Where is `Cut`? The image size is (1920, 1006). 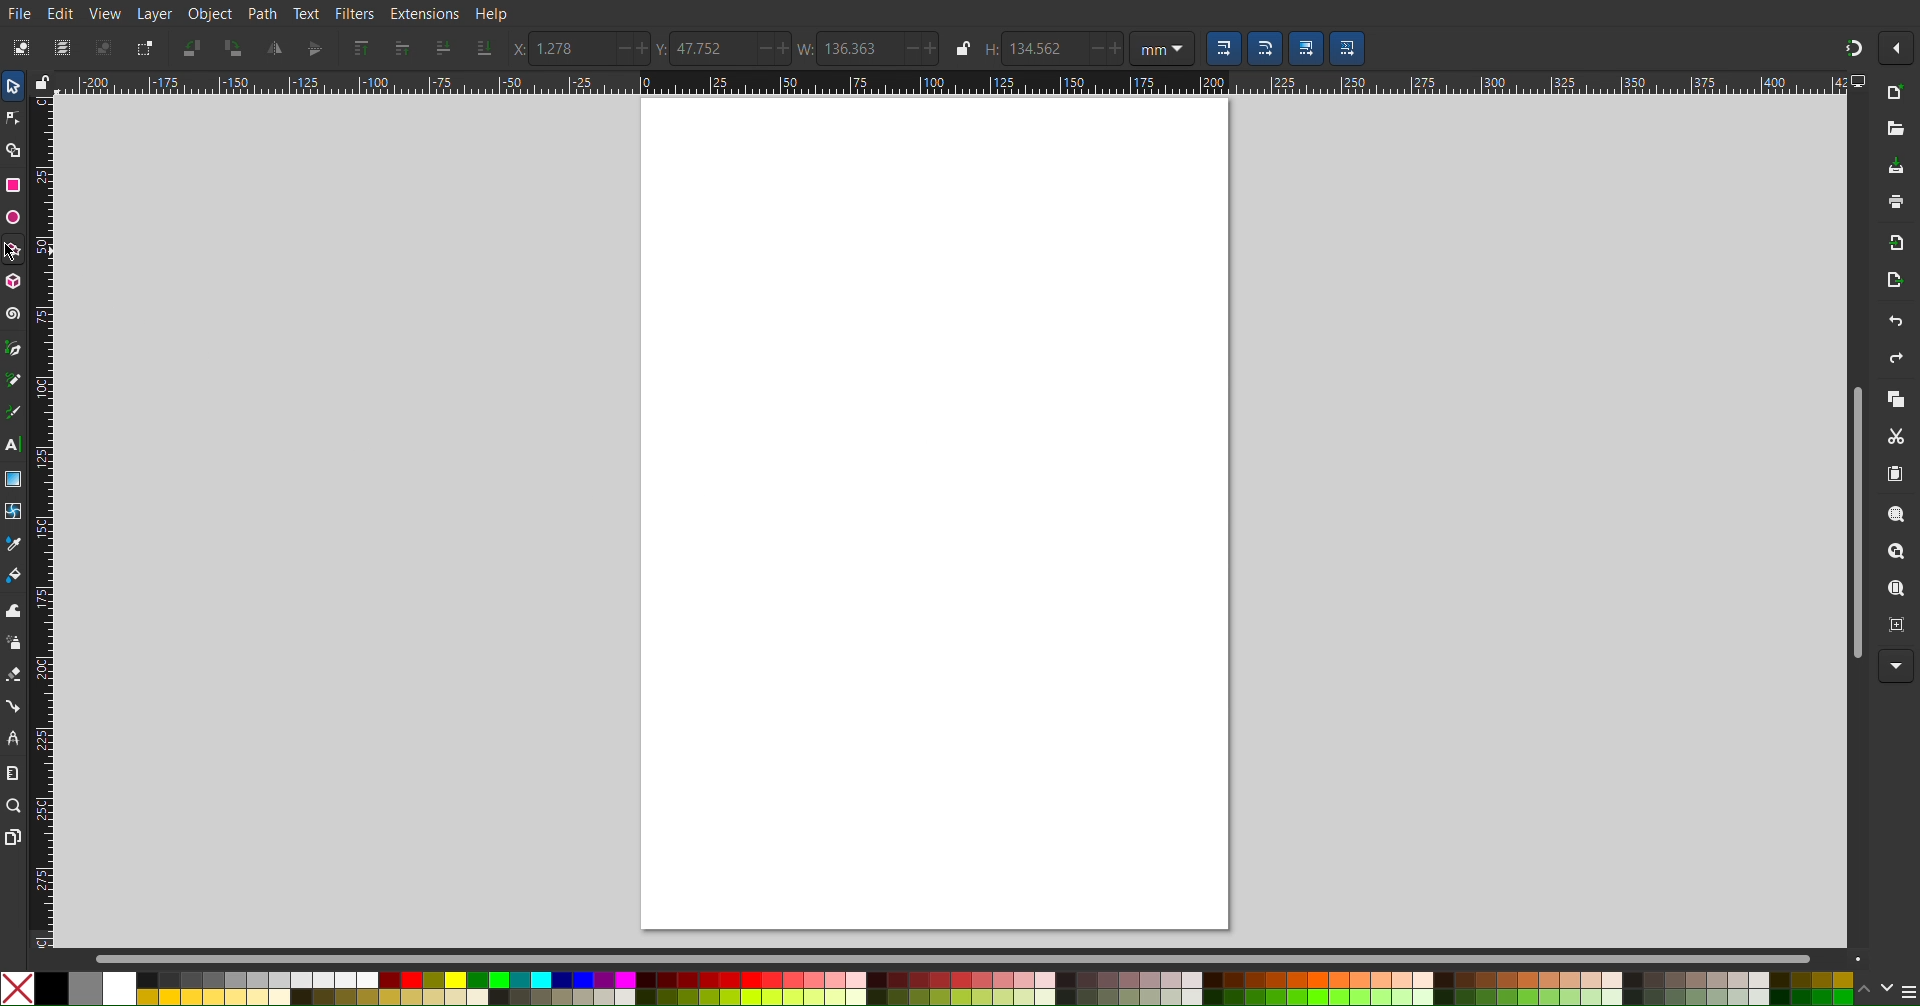 Cut is located at coordinates (1900, 437).